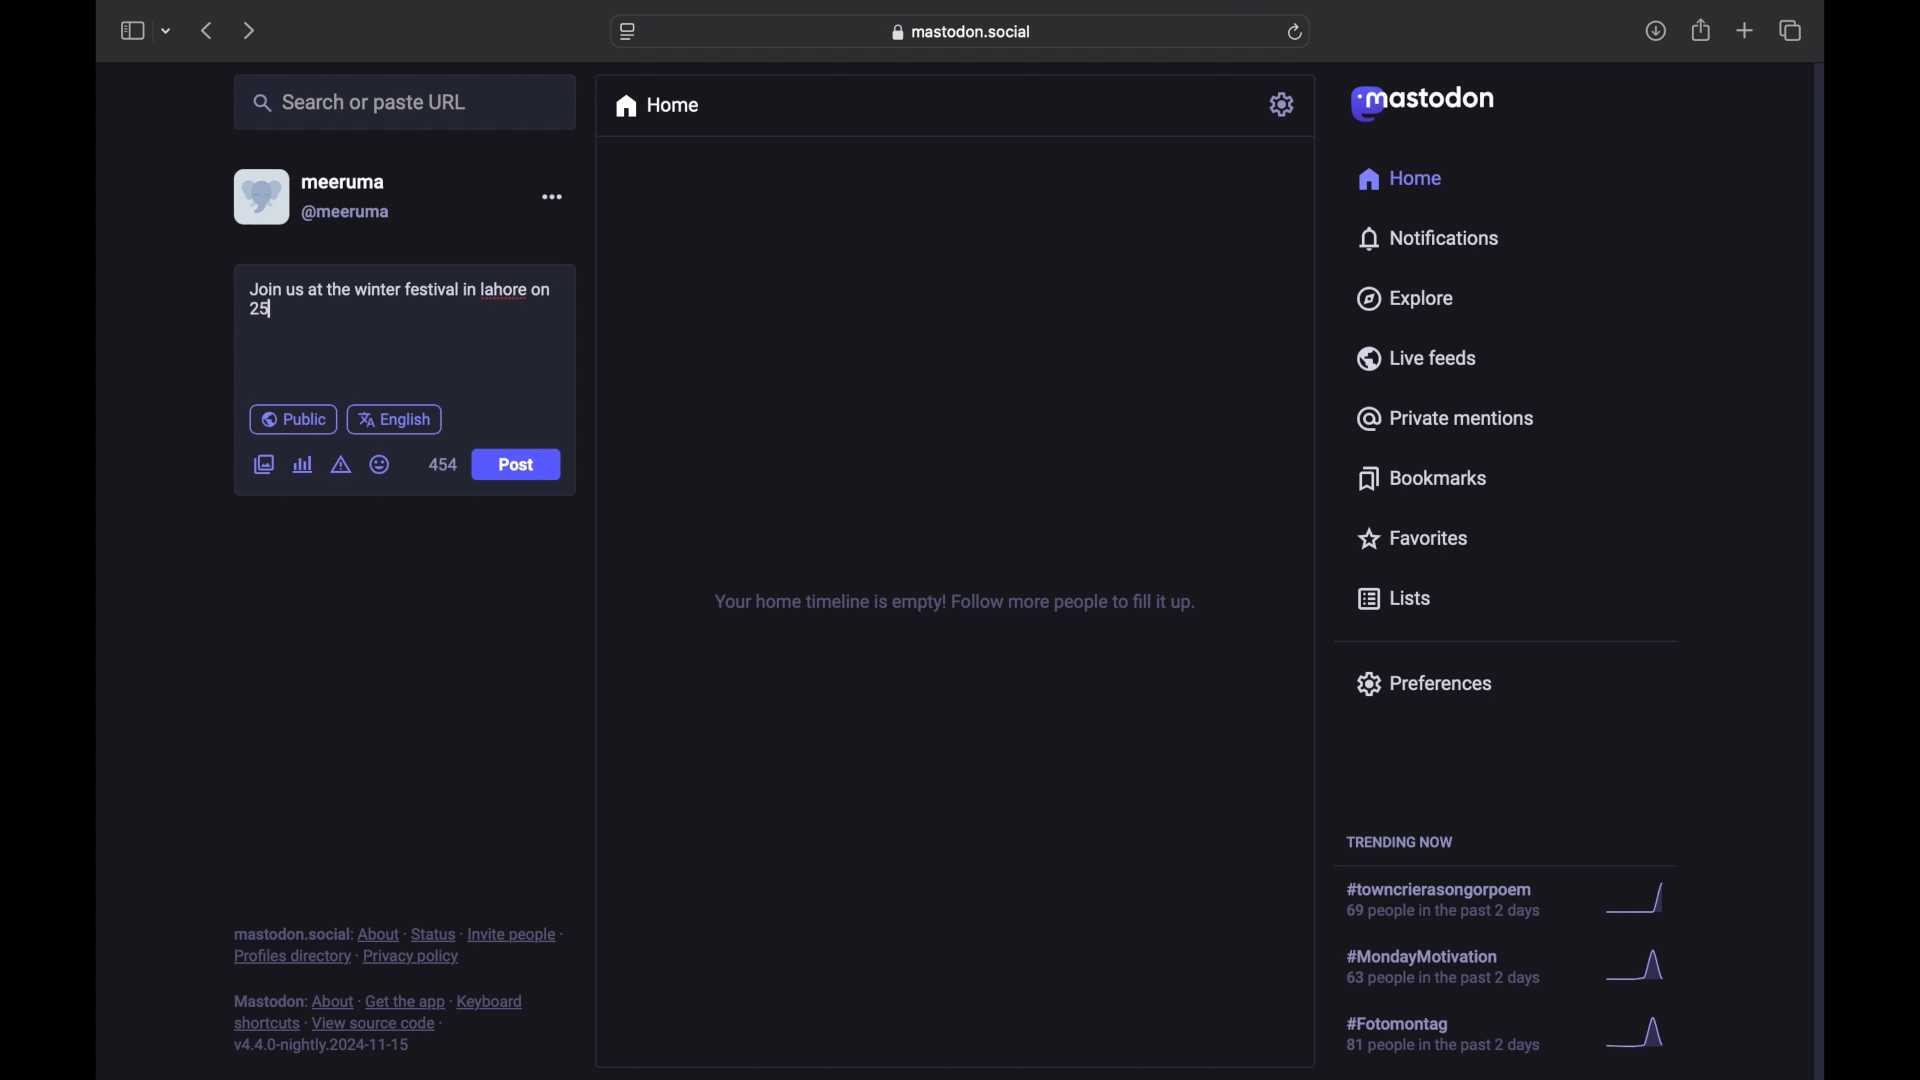 This screenshot has width=1920, height=1080. What do you see at coordinates (263, 466) in the screenshot?
I see `add image` at bounding box center [263, 466].